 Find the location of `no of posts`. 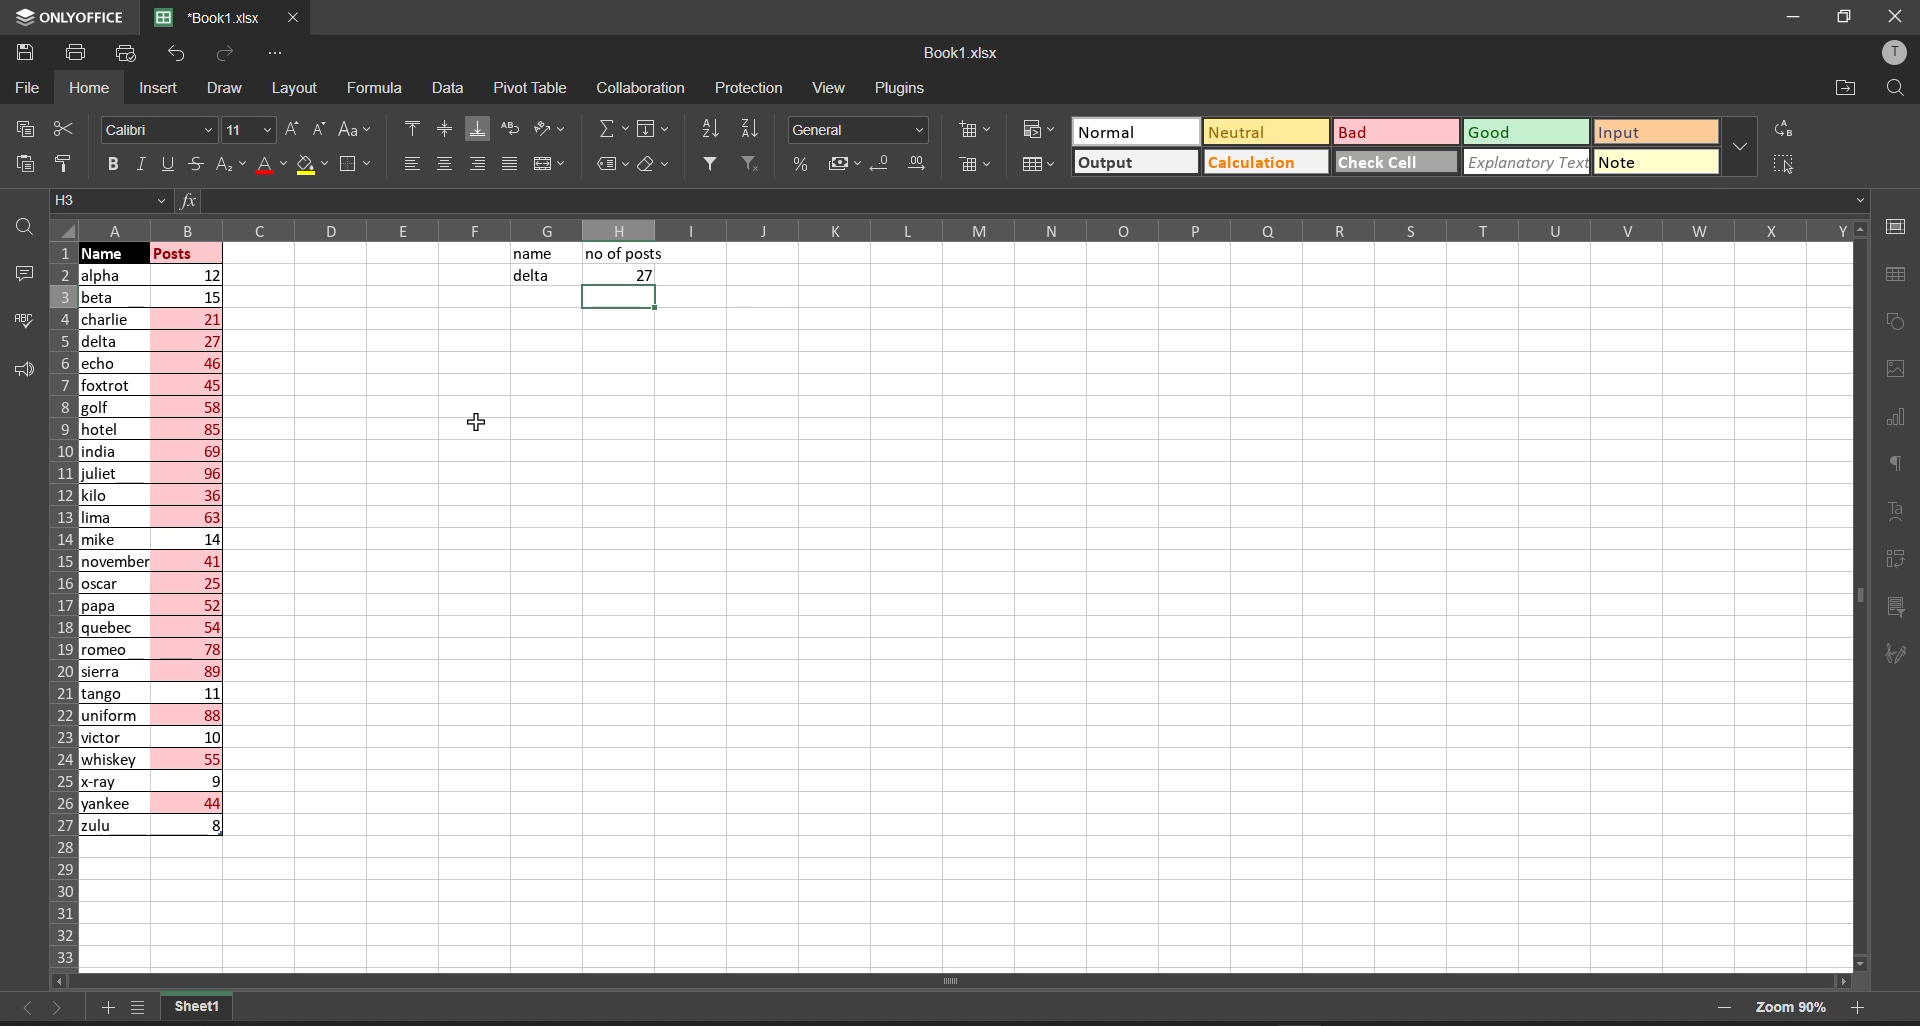

no of posts is located at coordinates (628, 256).